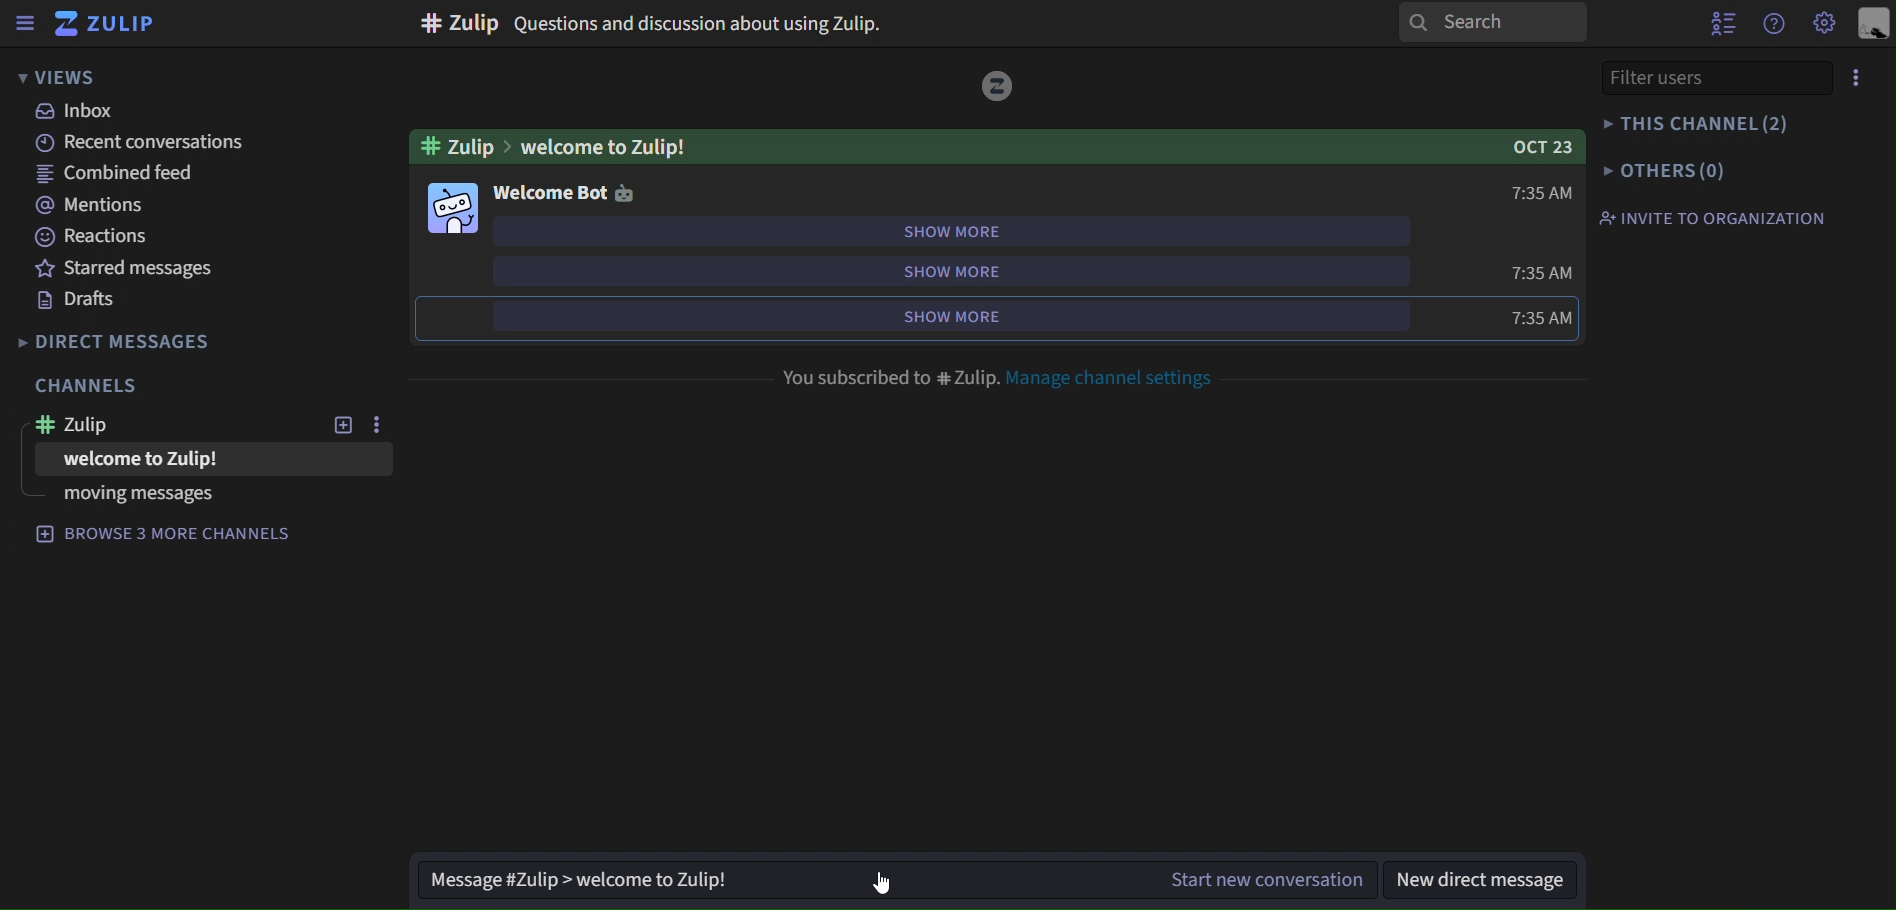 The height and width of the screenshot is (910, 1896). What do you see at coordinates (885, 879) in the screenshot?
I see `cursor` at bounding box center [885, 879].